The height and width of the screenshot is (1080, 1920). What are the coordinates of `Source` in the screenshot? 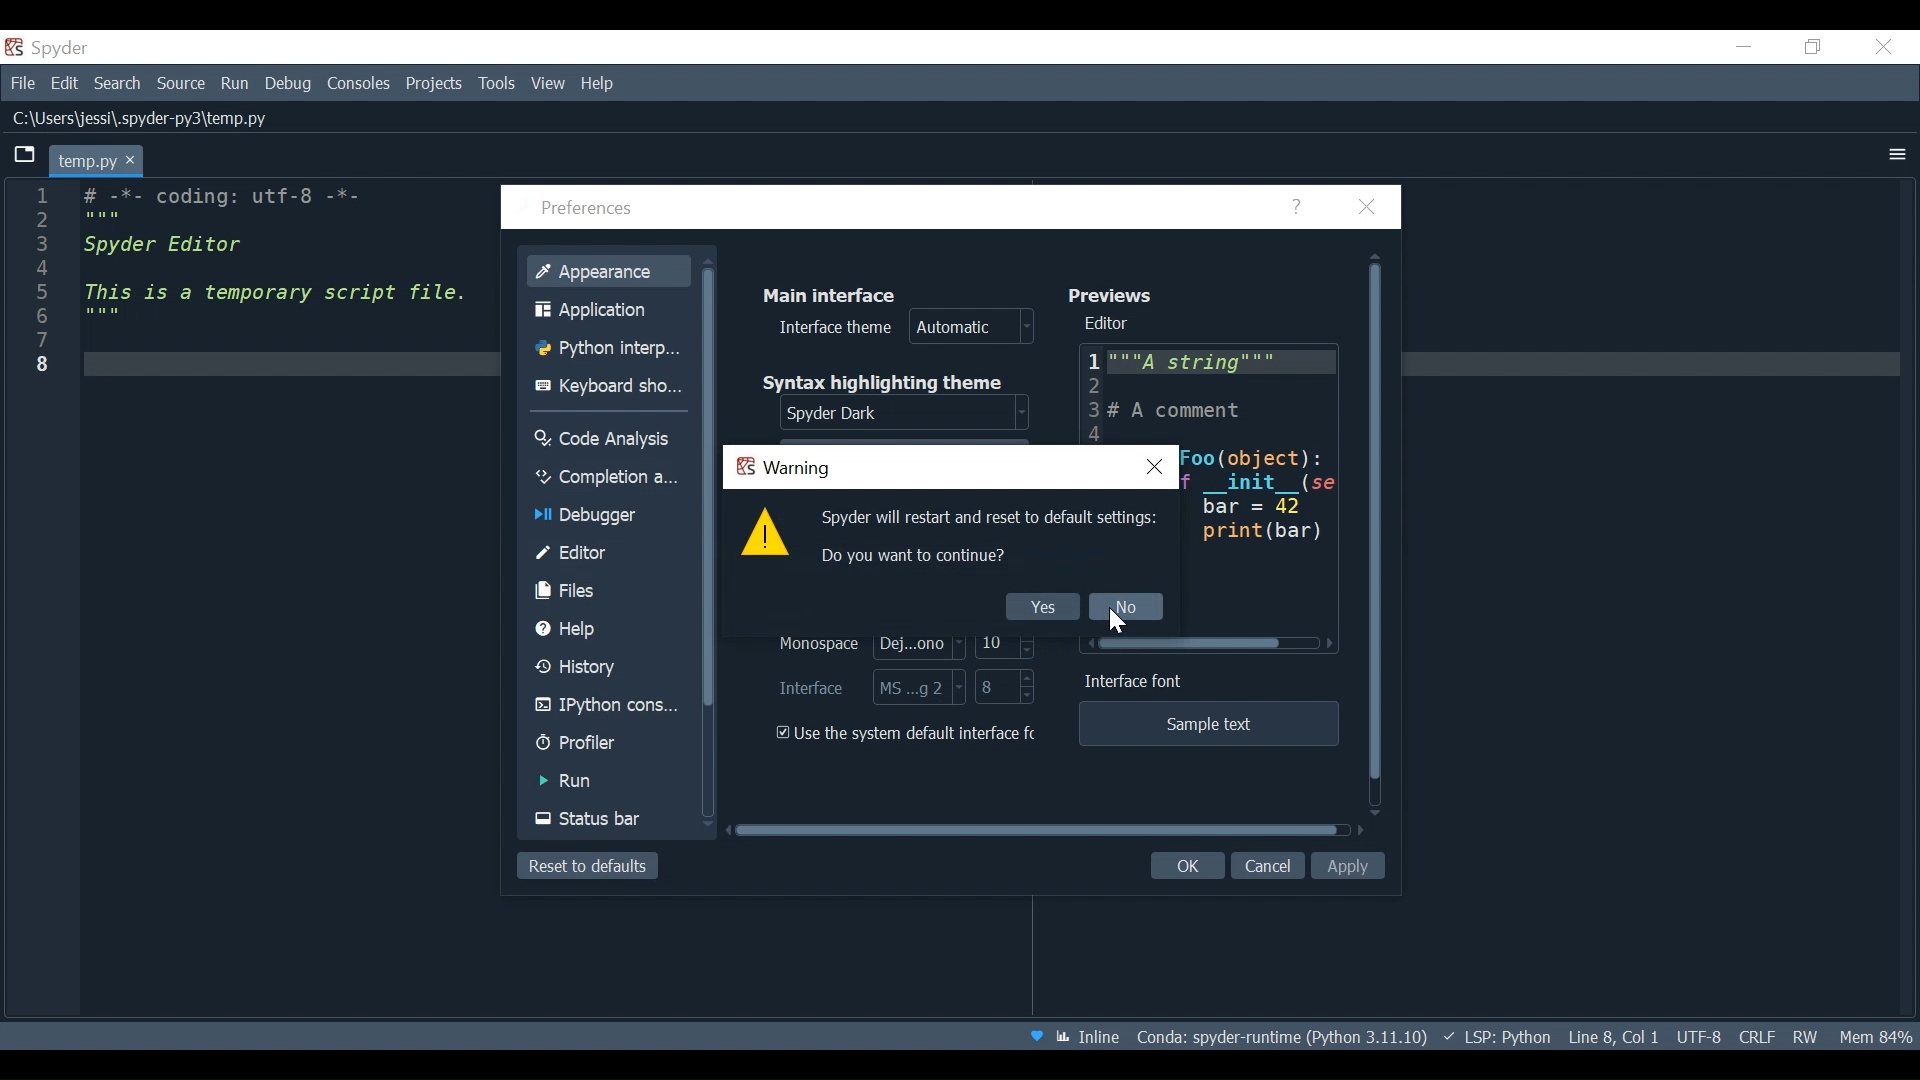 It's located at (182, 84).